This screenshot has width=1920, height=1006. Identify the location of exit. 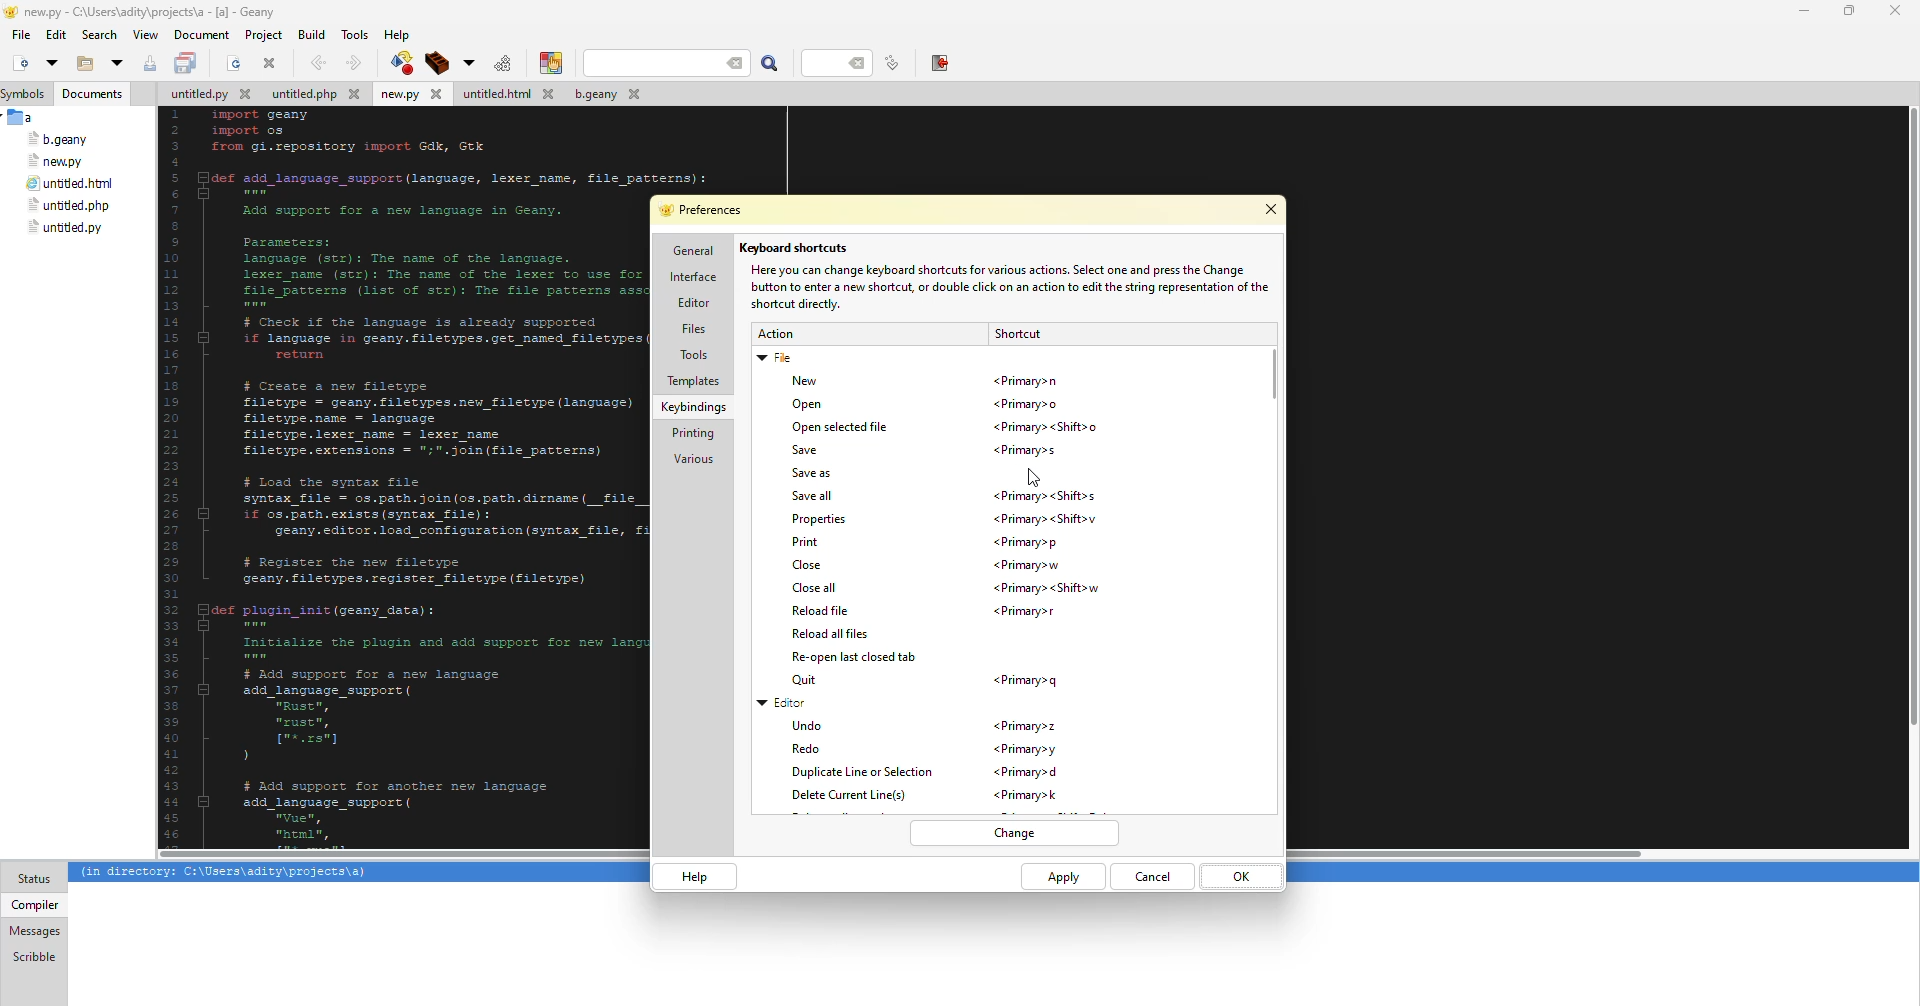
(939, 62).